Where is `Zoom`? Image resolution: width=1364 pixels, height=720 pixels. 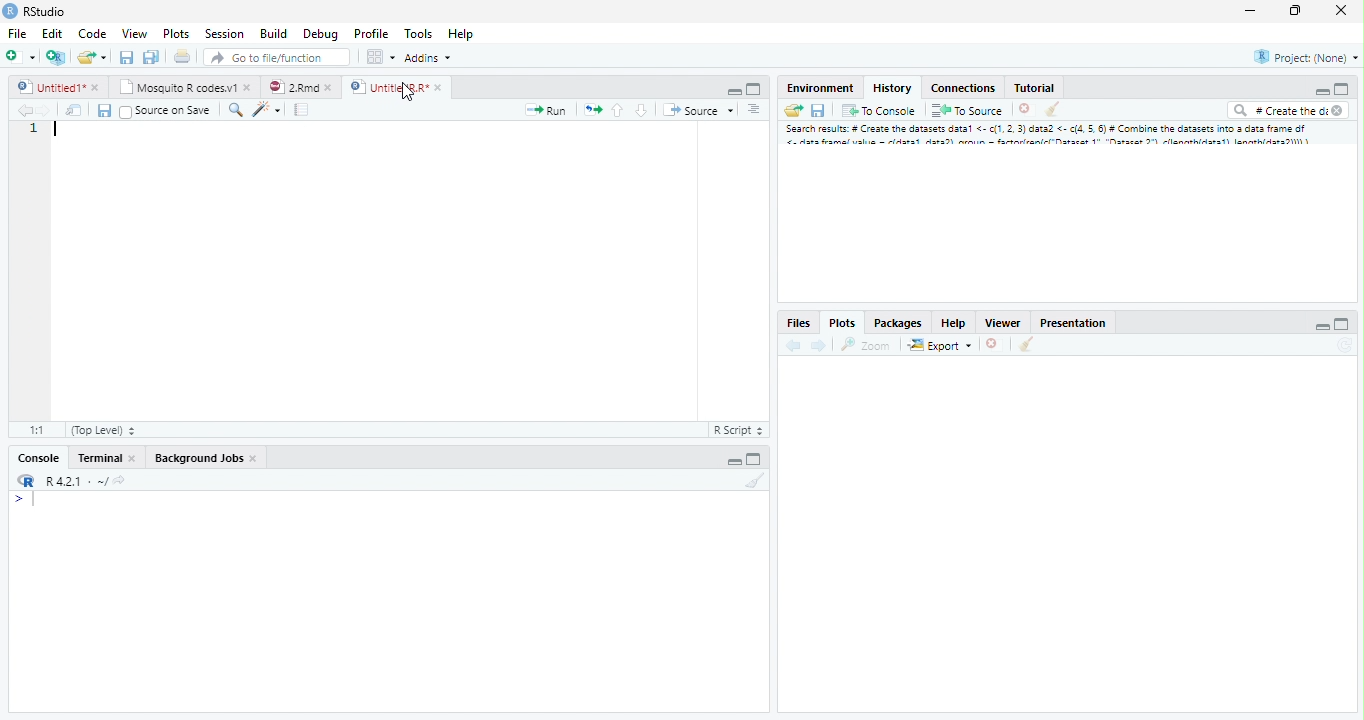 Zoom is located at coordinates (864, 346).